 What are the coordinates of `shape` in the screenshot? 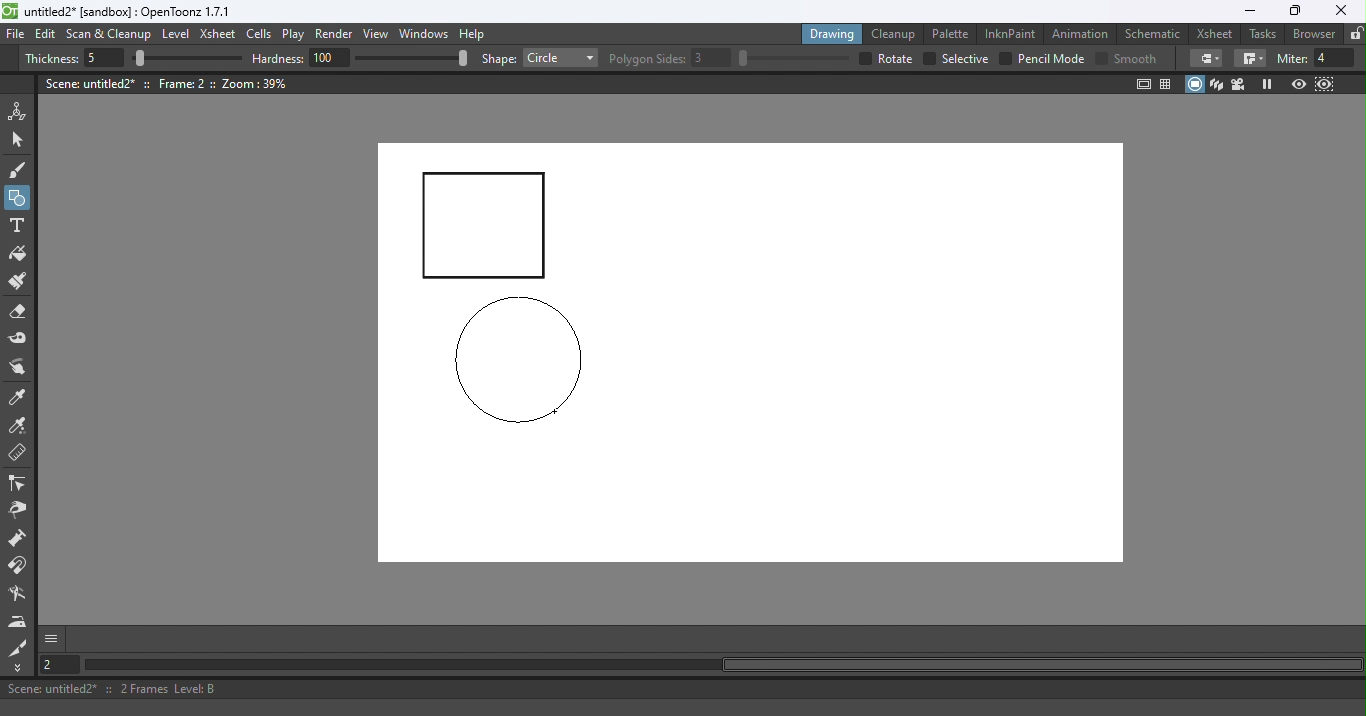 It's located at (499, 60).